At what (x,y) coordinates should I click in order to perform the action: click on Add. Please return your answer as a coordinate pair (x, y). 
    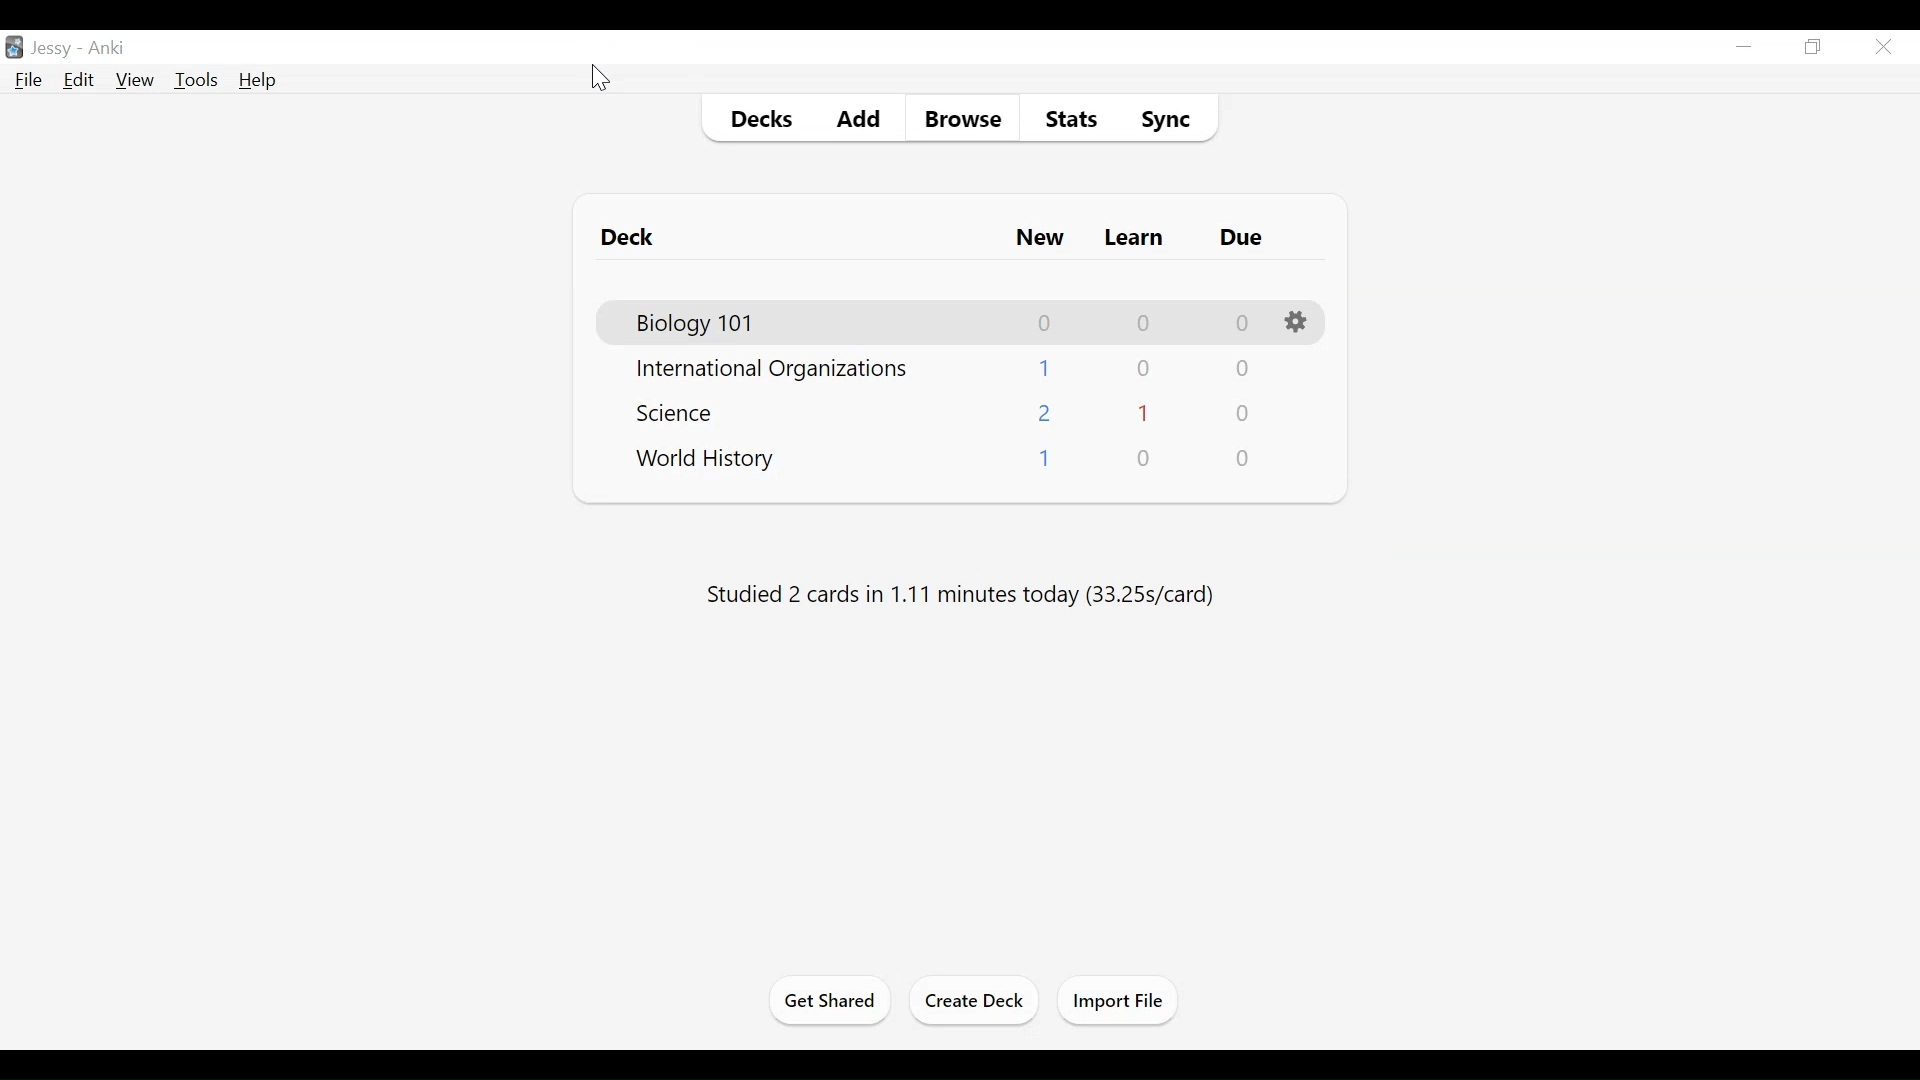
    Looking at the image, I should click on (856, 118).